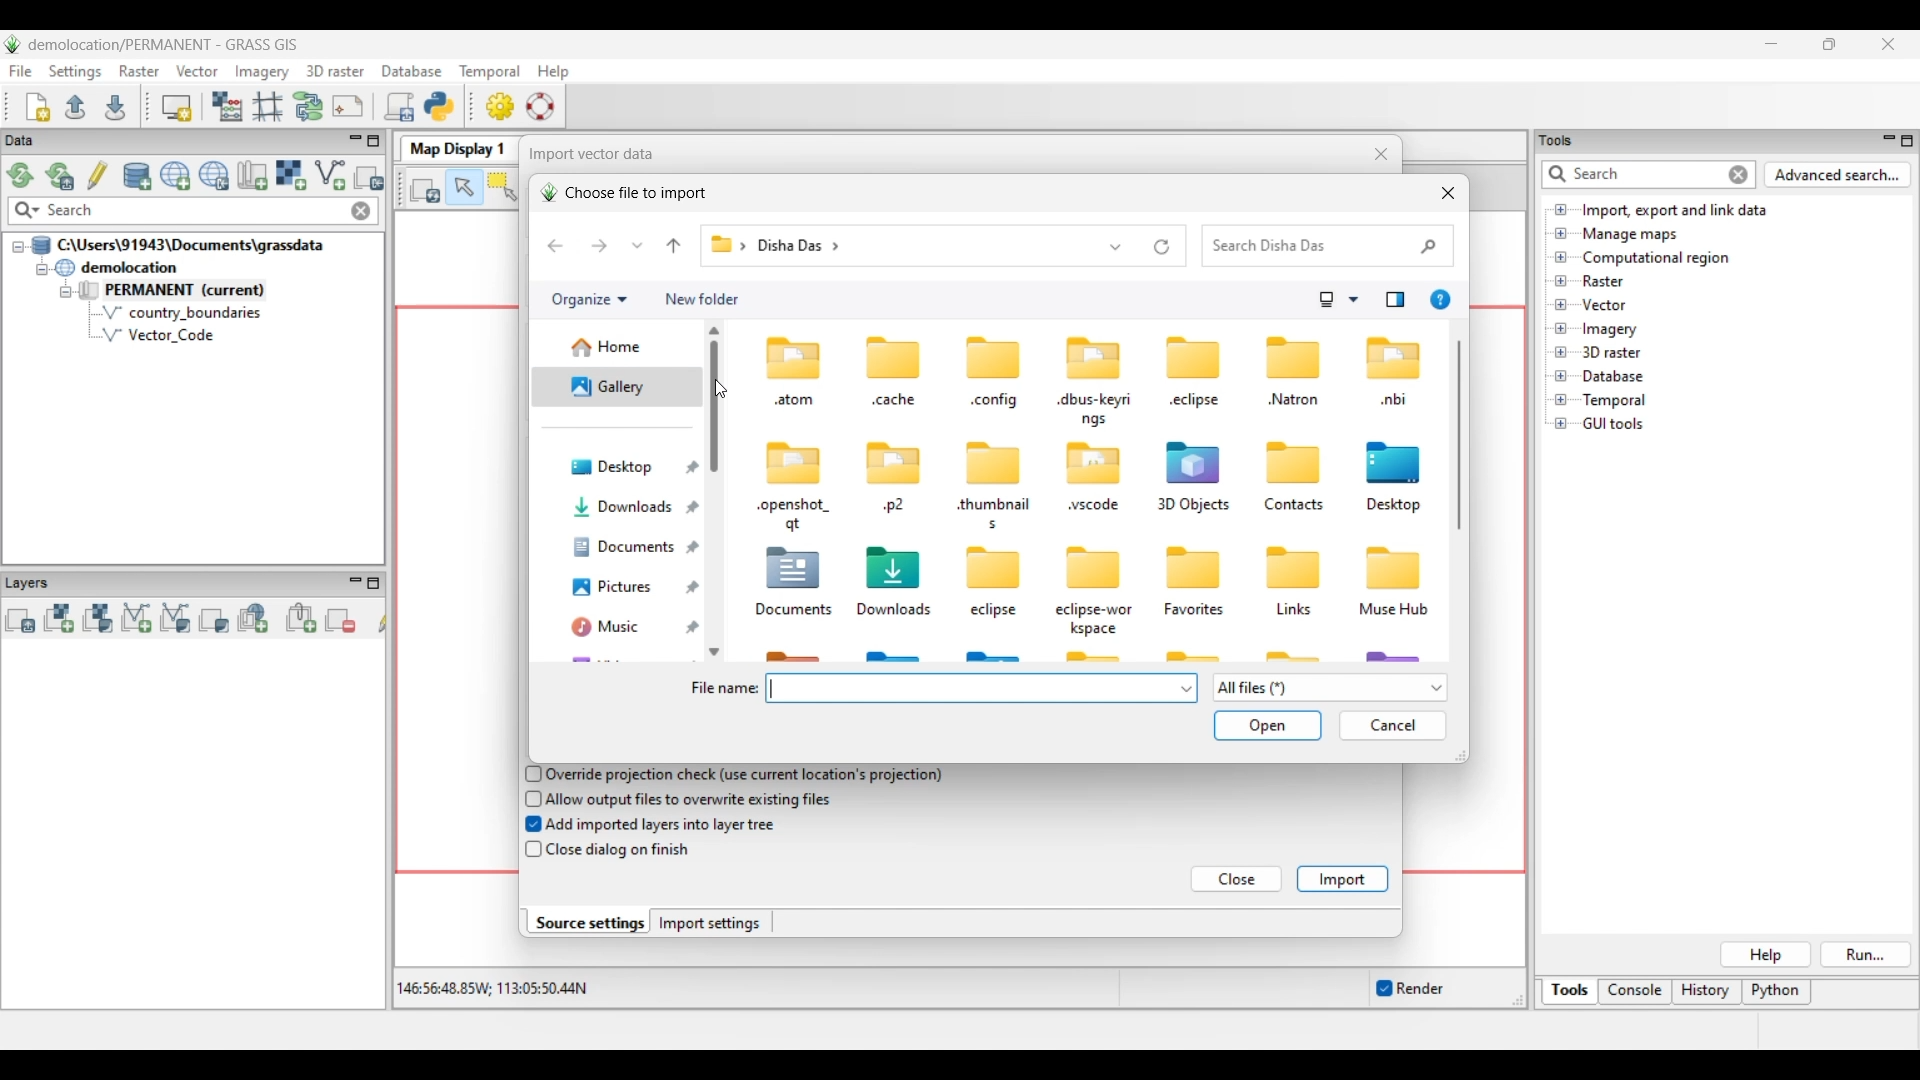 This screenshot has height=1080, width=1920. I want to click on Maximize Tools panel, so click(1907, 141).